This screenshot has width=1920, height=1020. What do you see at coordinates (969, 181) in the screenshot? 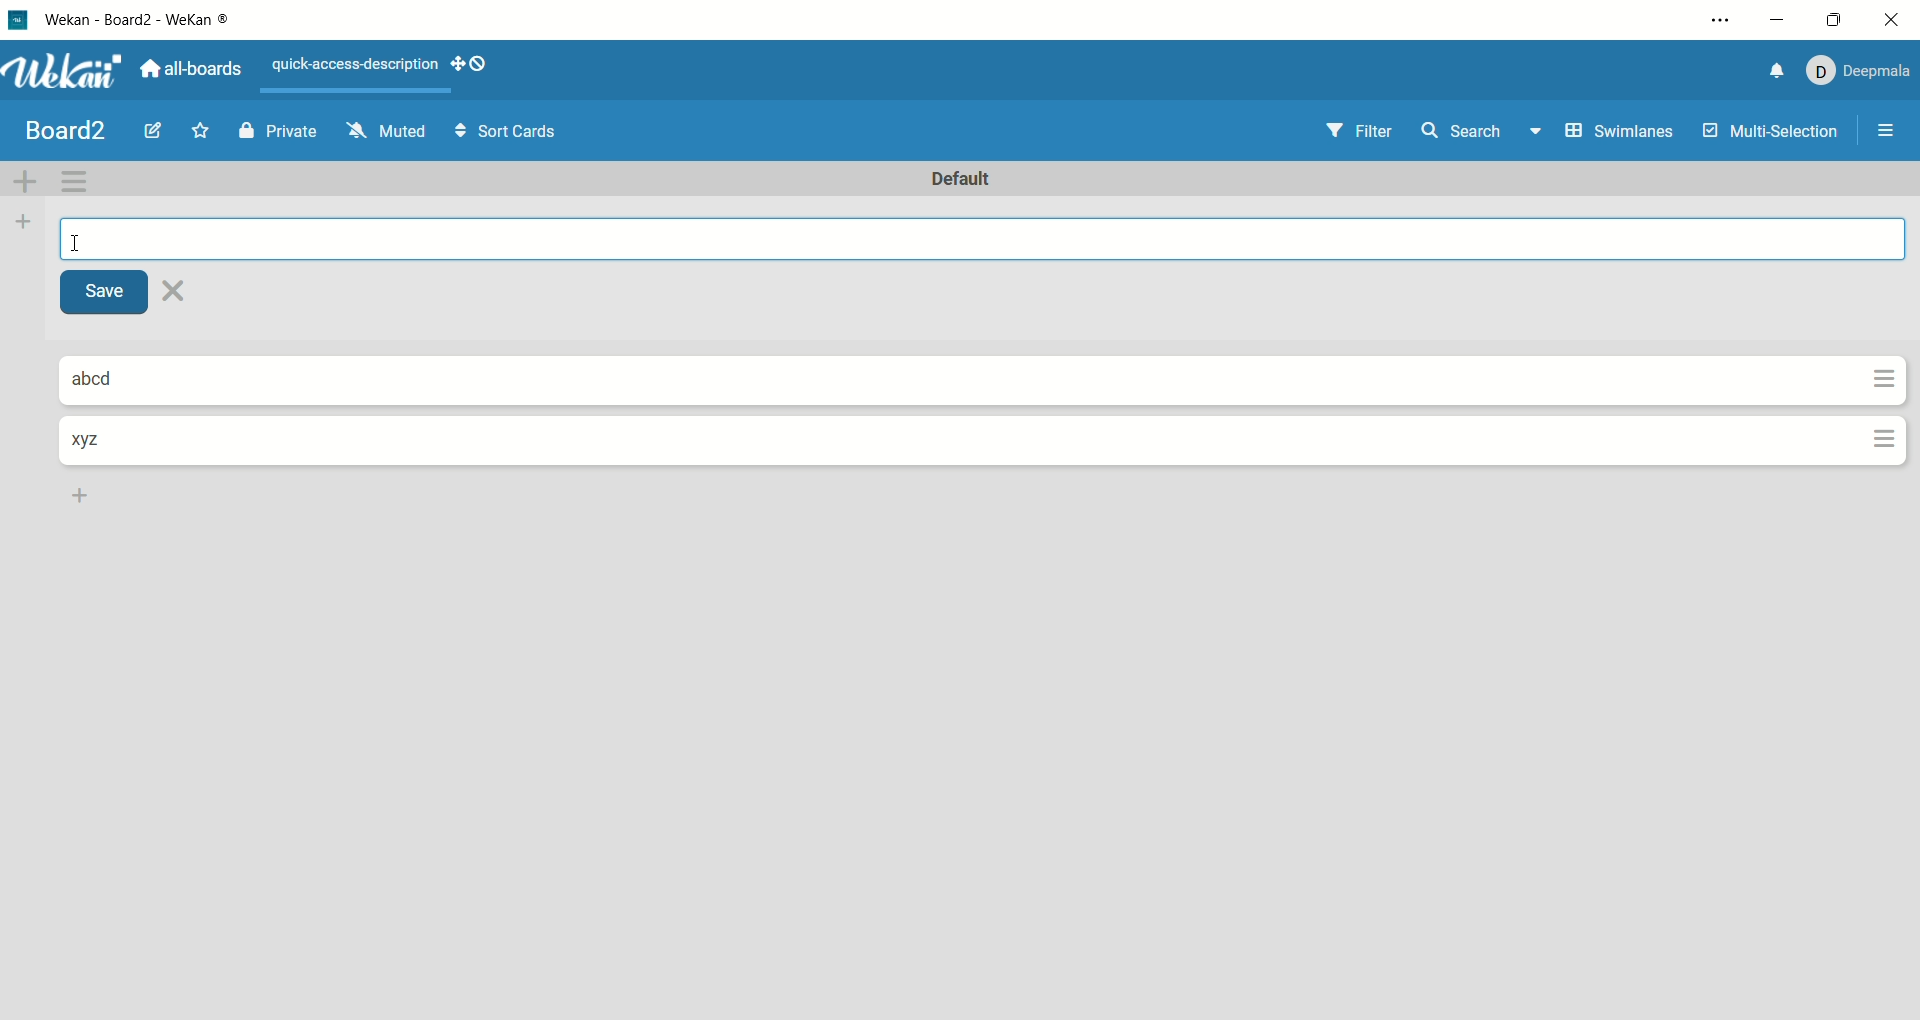
I see `default` at bounding box center [969, 181].